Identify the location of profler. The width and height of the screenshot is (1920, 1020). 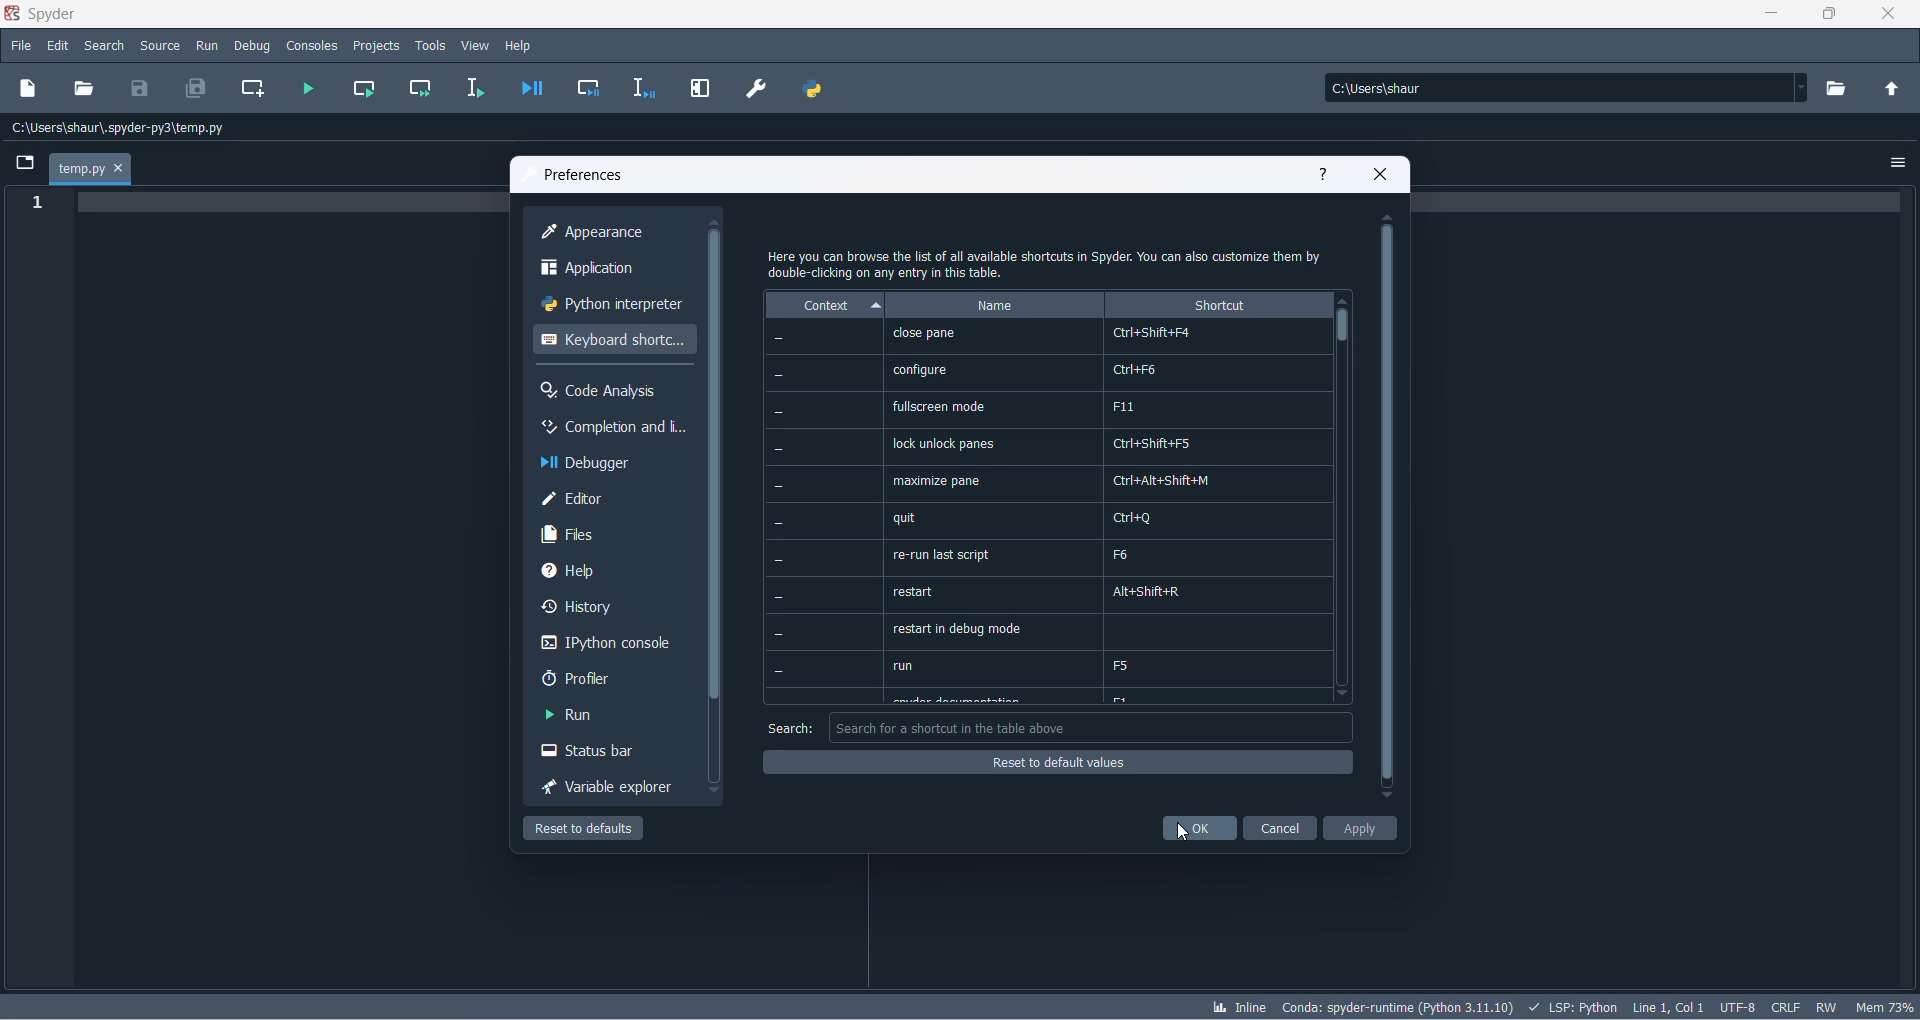
(603, 679).